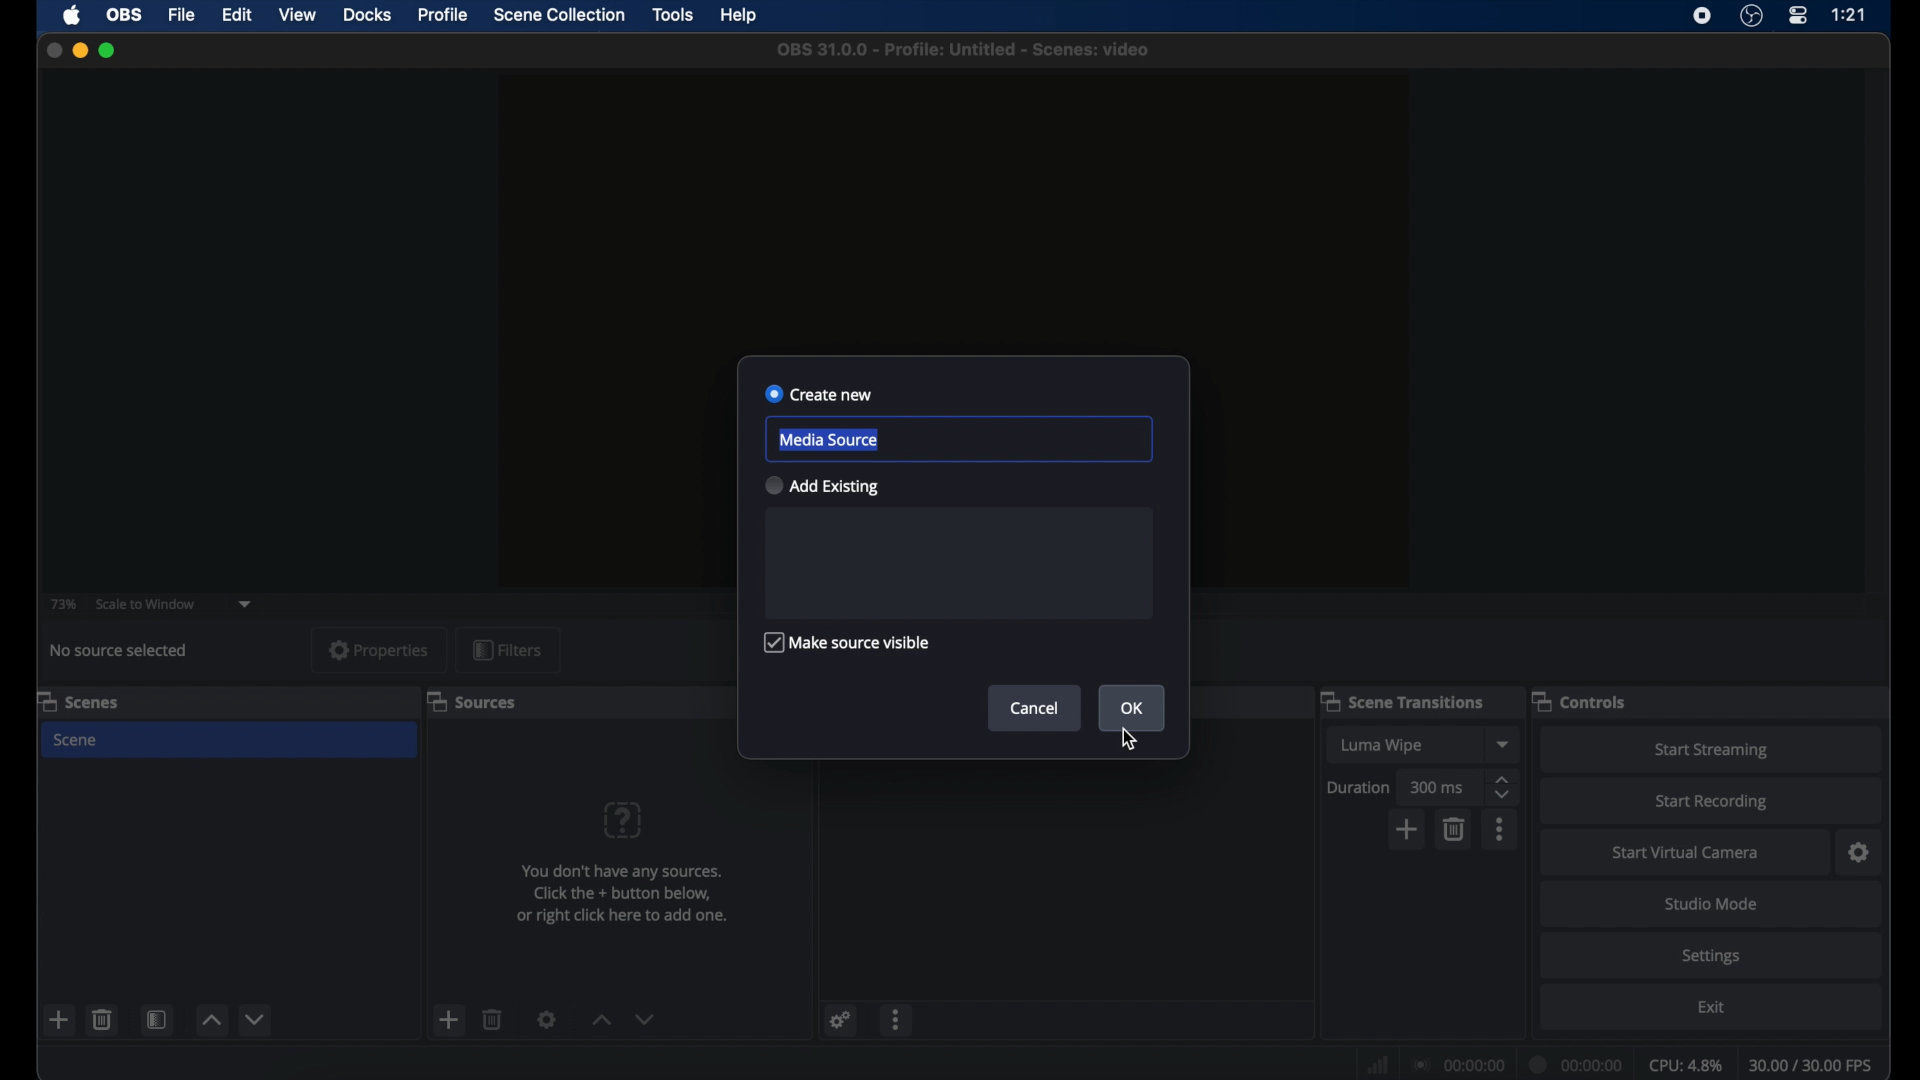 Image resolution: width=1920 pixels, height=1080 pixels. I want to click on fps, so click(1811, 1065).